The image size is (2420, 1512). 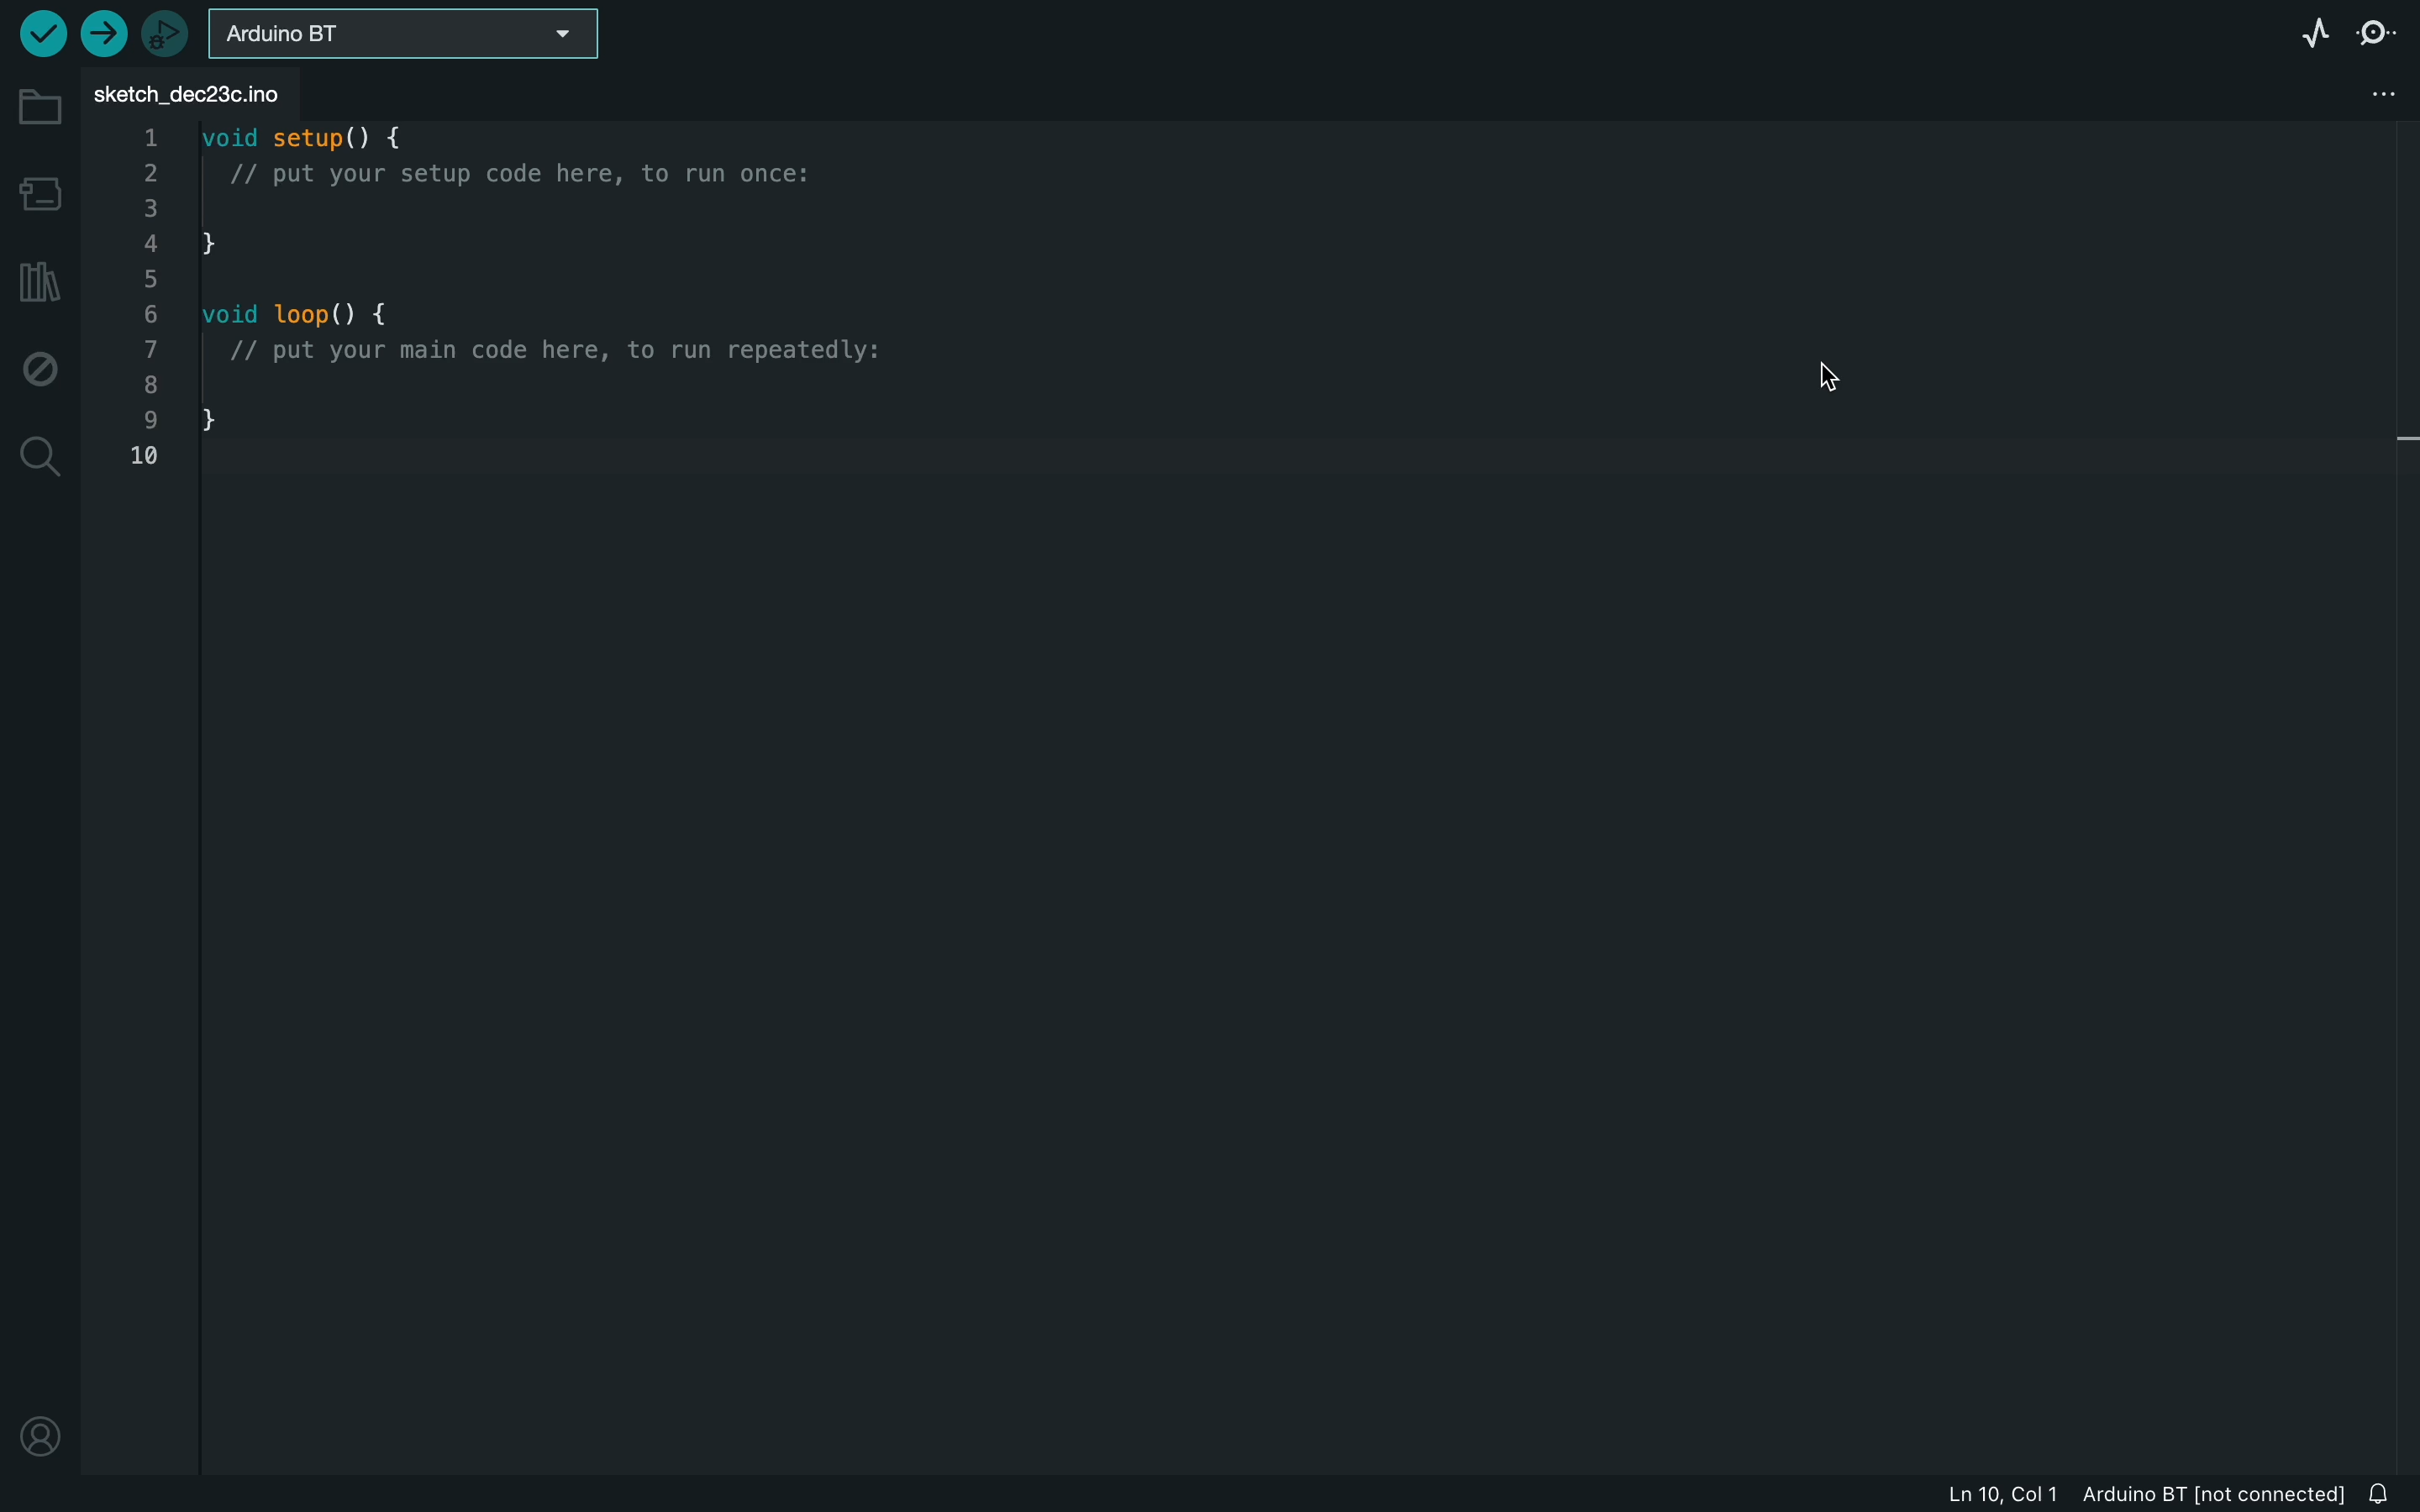 I want to click on file setting, so click(x=2375, y=89).